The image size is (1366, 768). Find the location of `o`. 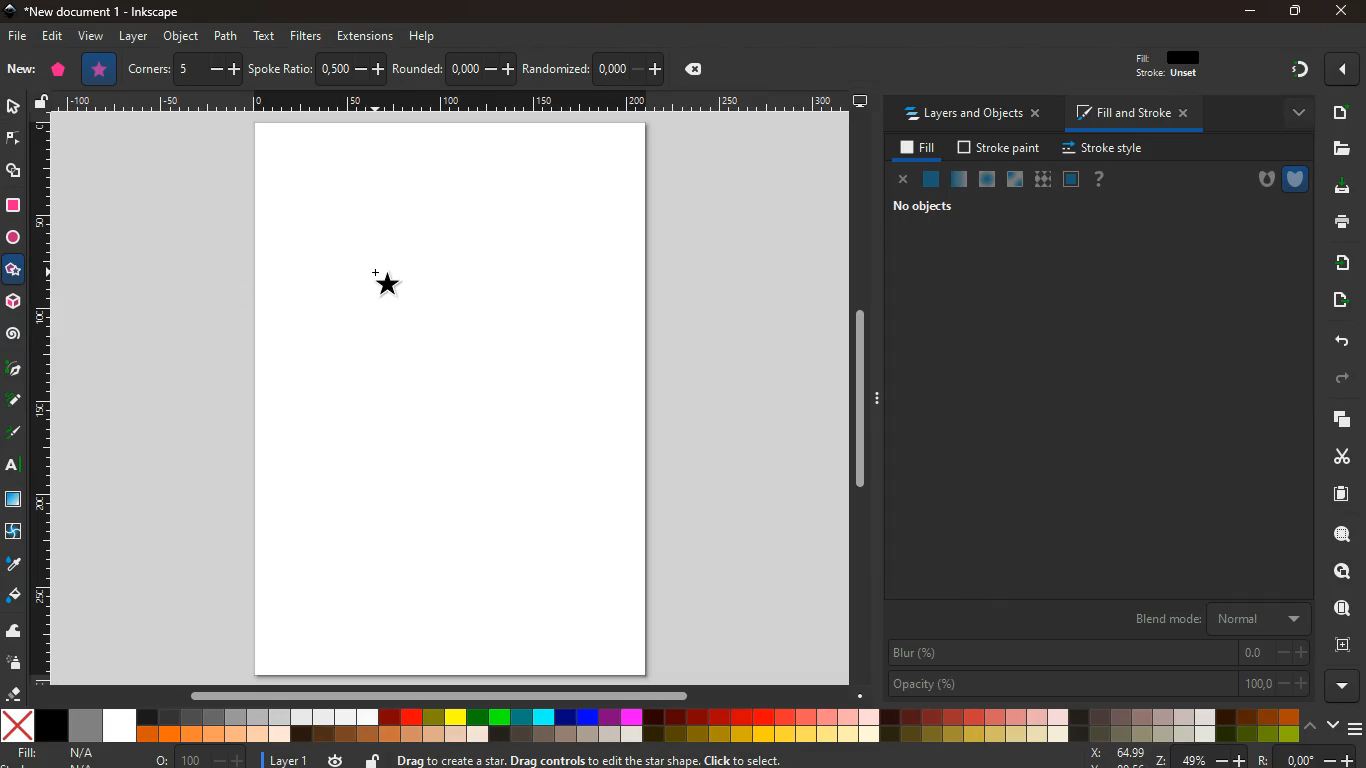

o is located at coordinates (201, 759).